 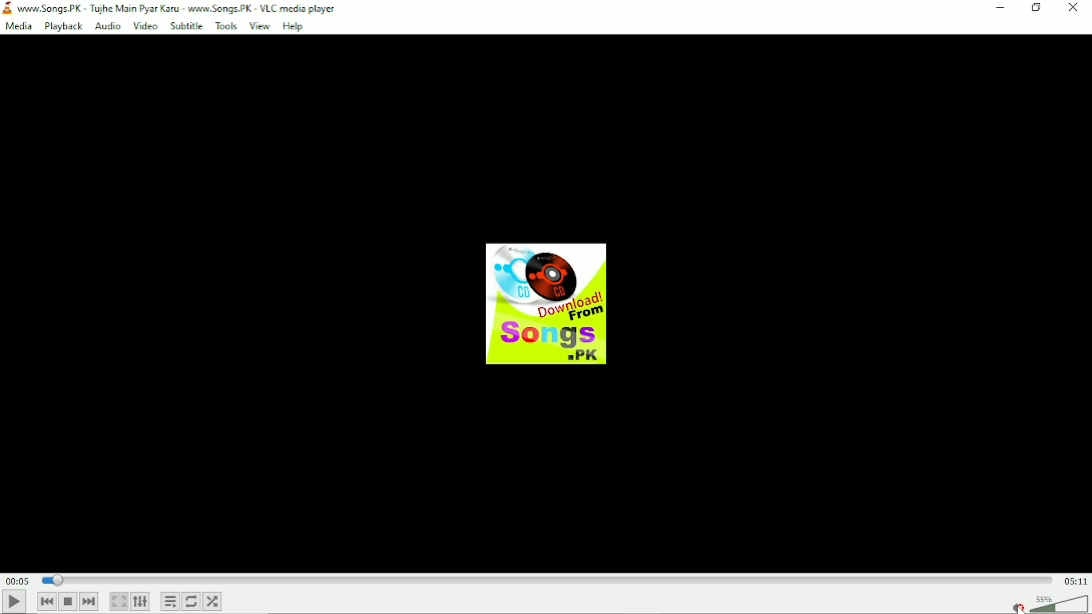 What do you see at coordinates (171, 601) in the screenshot?
I see `Toggle playlist` at bounding box center [171, 601].